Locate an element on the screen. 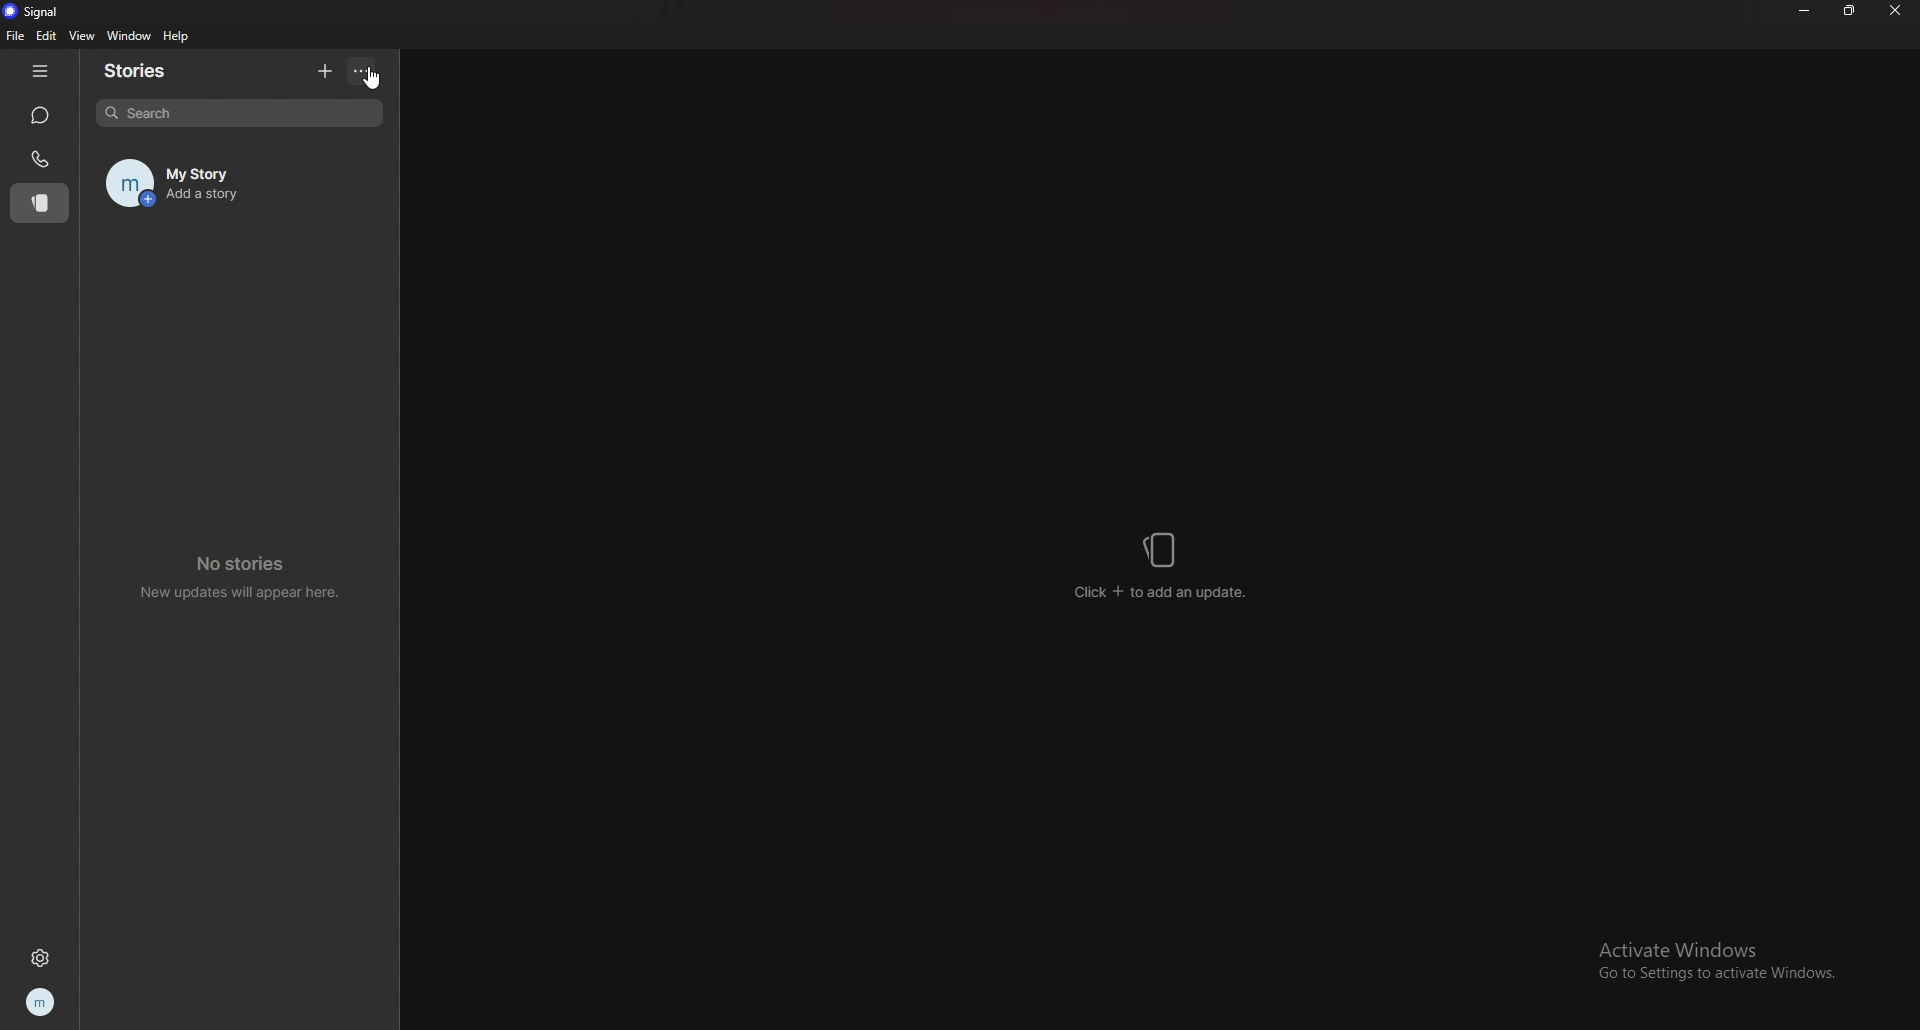  stories is located at coordinates (1162, 549).